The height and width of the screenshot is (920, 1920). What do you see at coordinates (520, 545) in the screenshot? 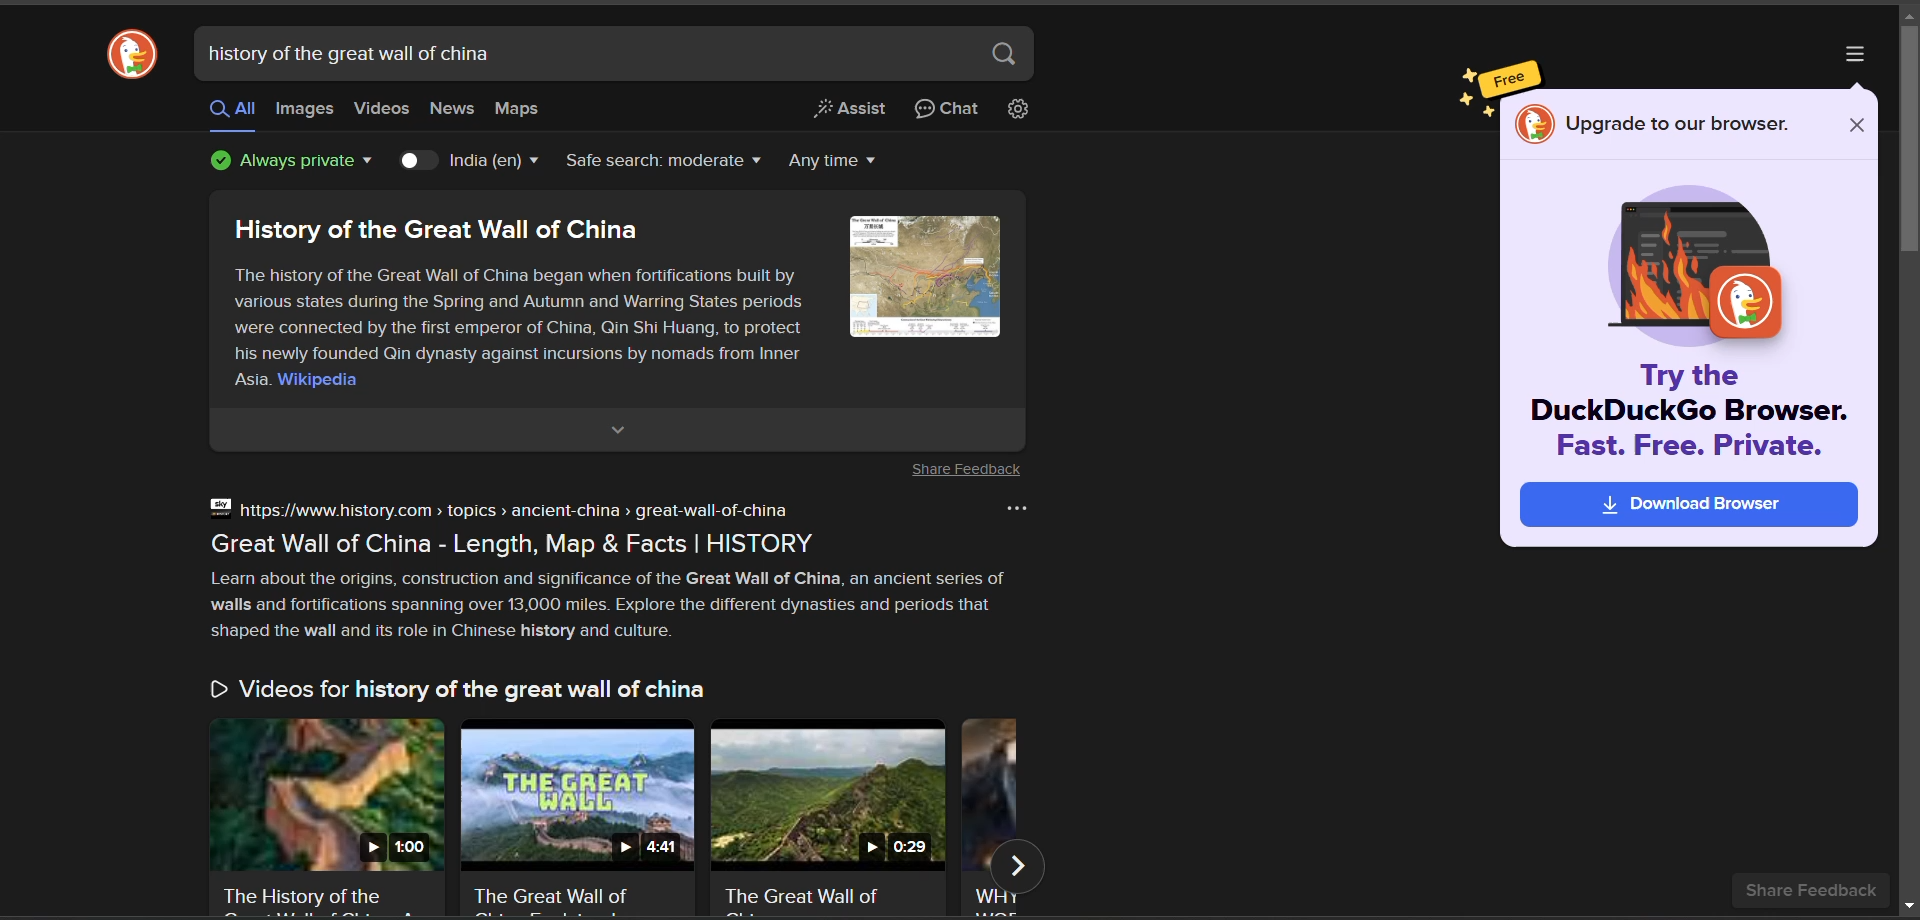
I see `Great Wall of China - Length, Map & Facts | HISTORY` at bounding box center [520, 545].